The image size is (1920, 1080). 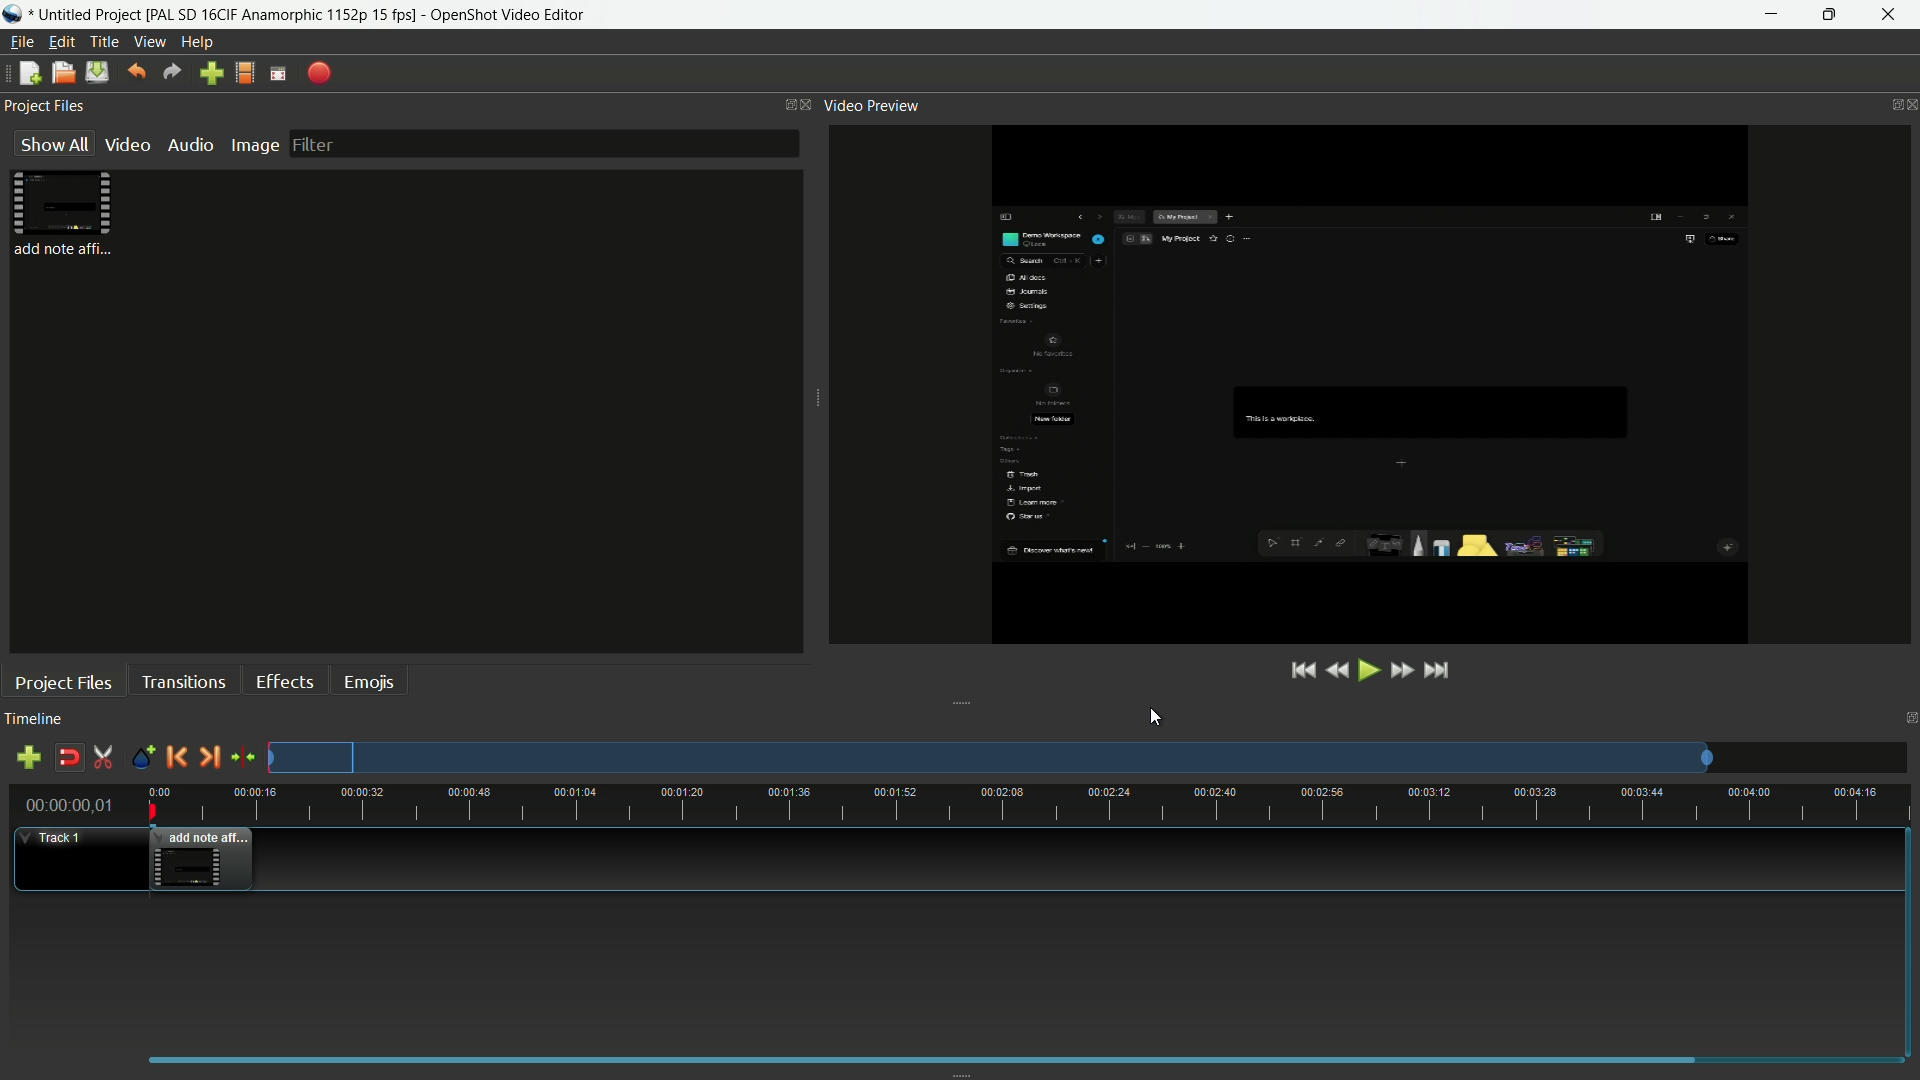 What do you see at coordinates (189, 146) in the screenshot?
I see `audio` at bounding box center [189, 146].